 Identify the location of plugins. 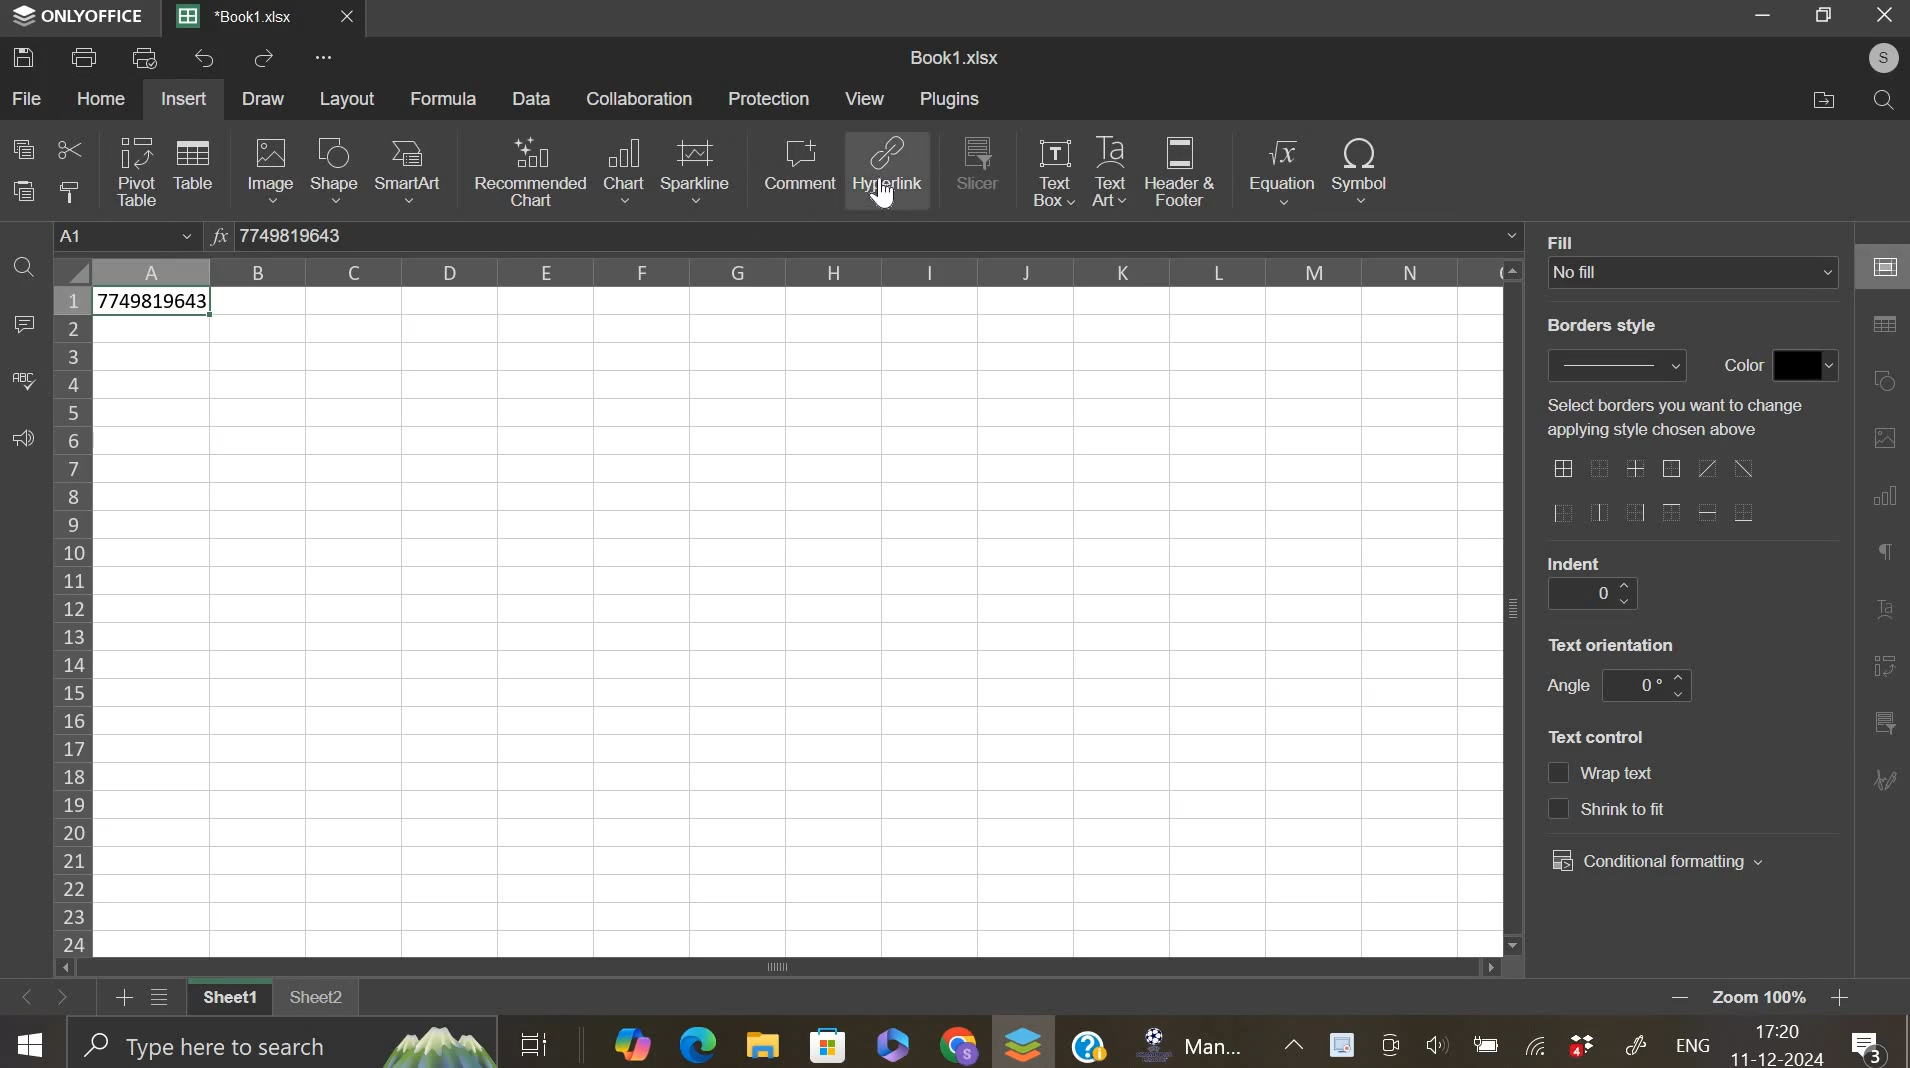
(949, 99).